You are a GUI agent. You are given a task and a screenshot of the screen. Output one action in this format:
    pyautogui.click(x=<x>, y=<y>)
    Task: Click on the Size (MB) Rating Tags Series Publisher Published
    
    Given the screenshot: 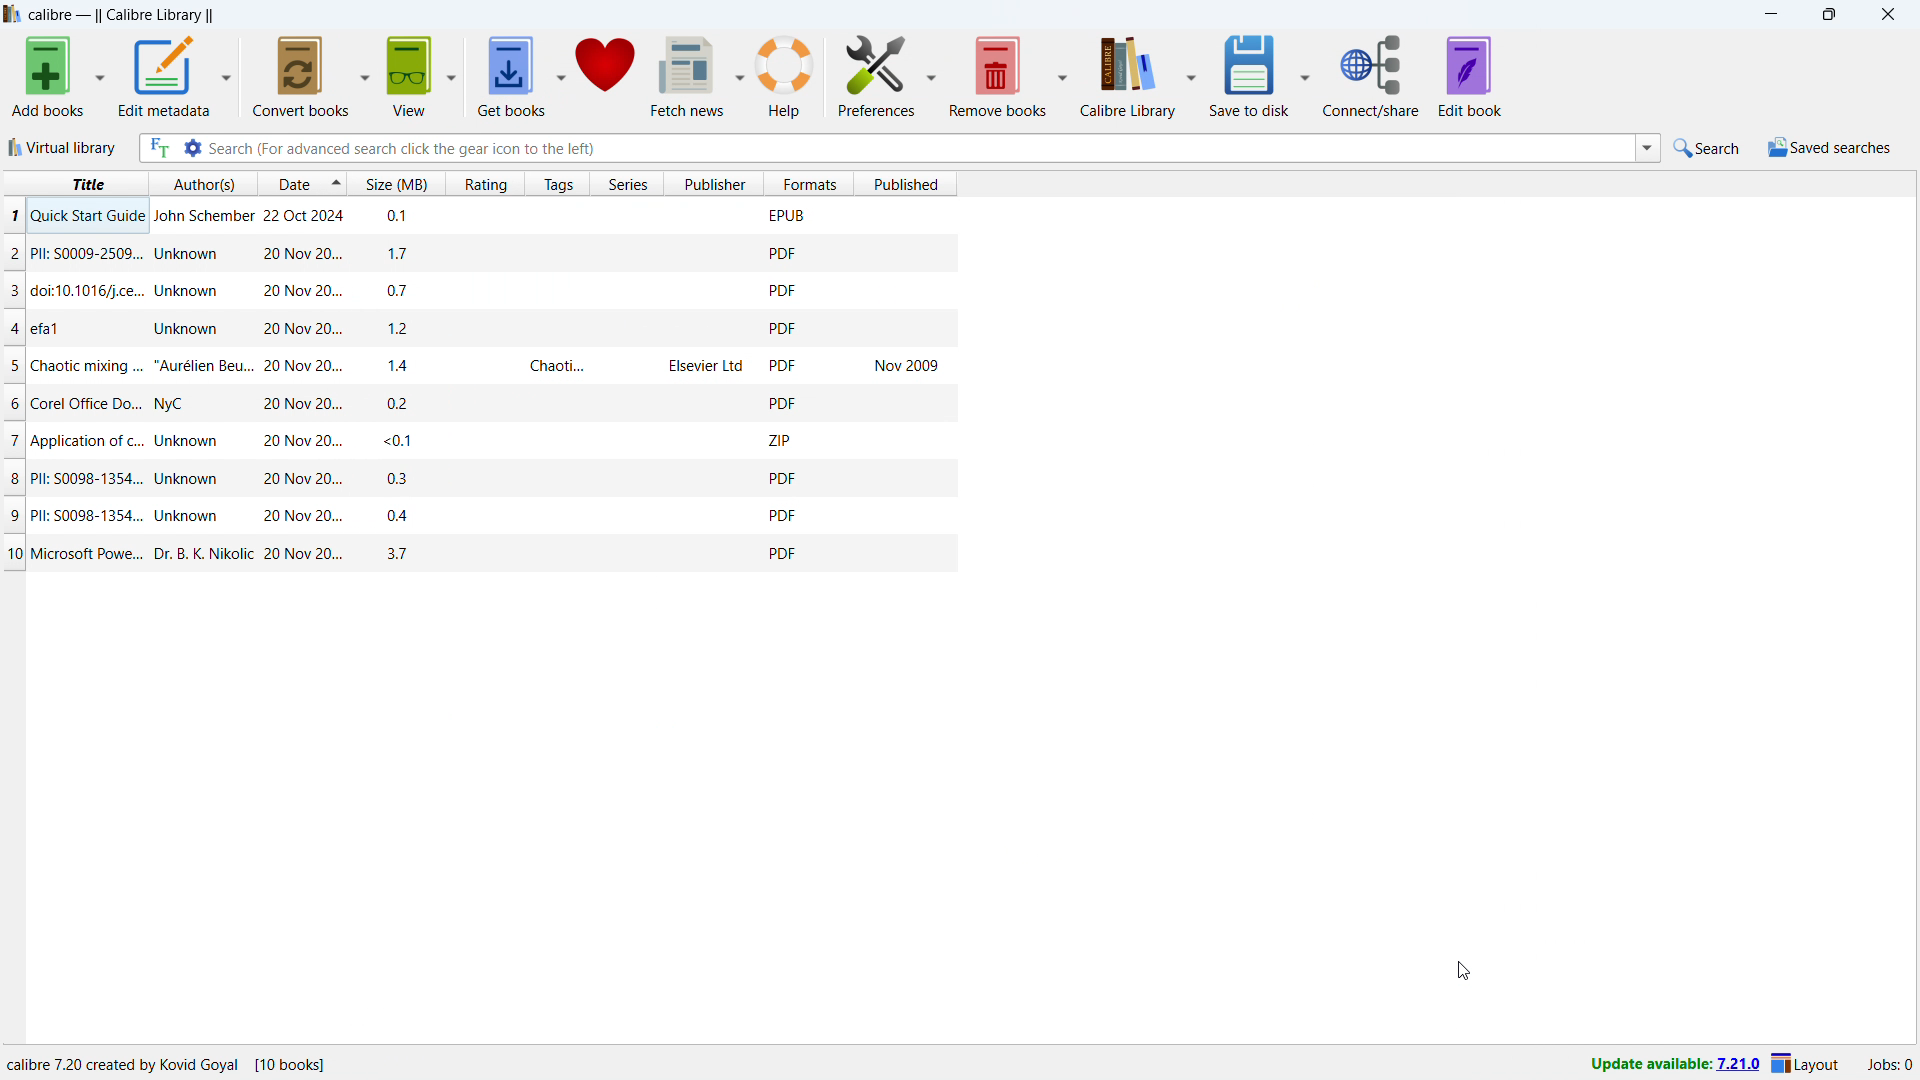 What is the action you would take?
    pyautogui.click(x=647, y=184)
    